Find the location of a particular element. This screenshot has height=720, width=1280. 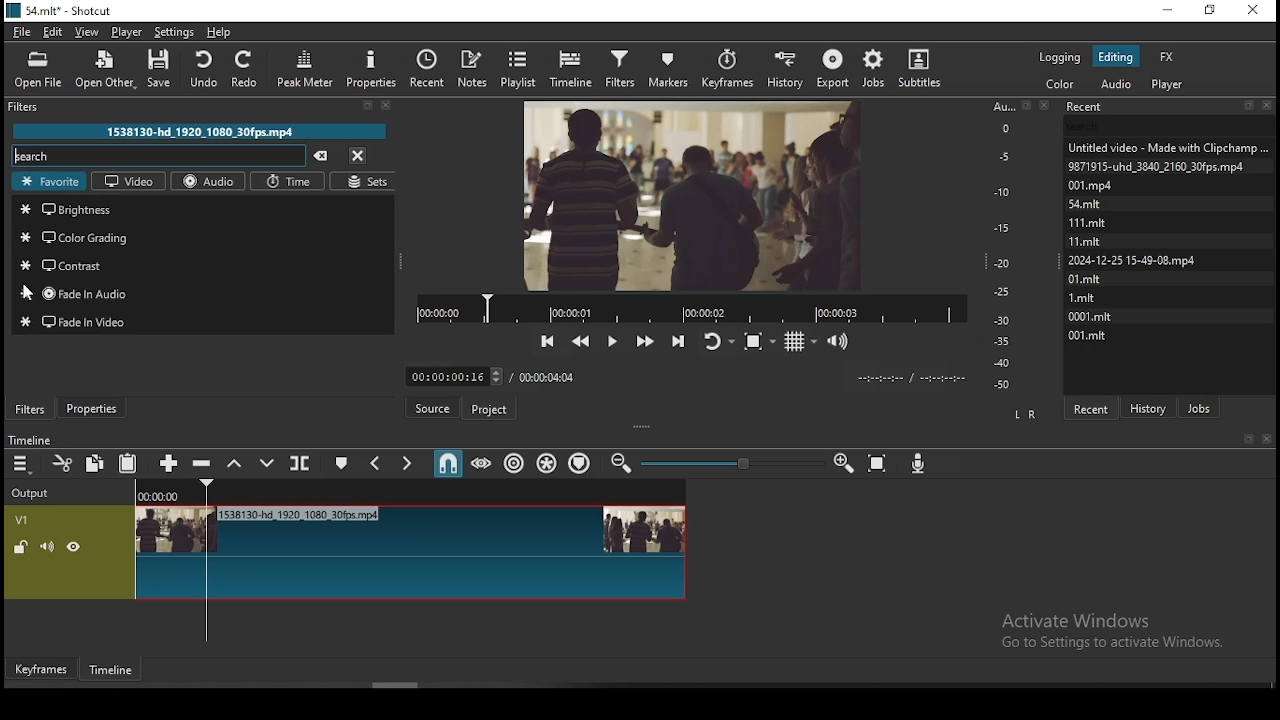

project is located at coordinates (490, 412).